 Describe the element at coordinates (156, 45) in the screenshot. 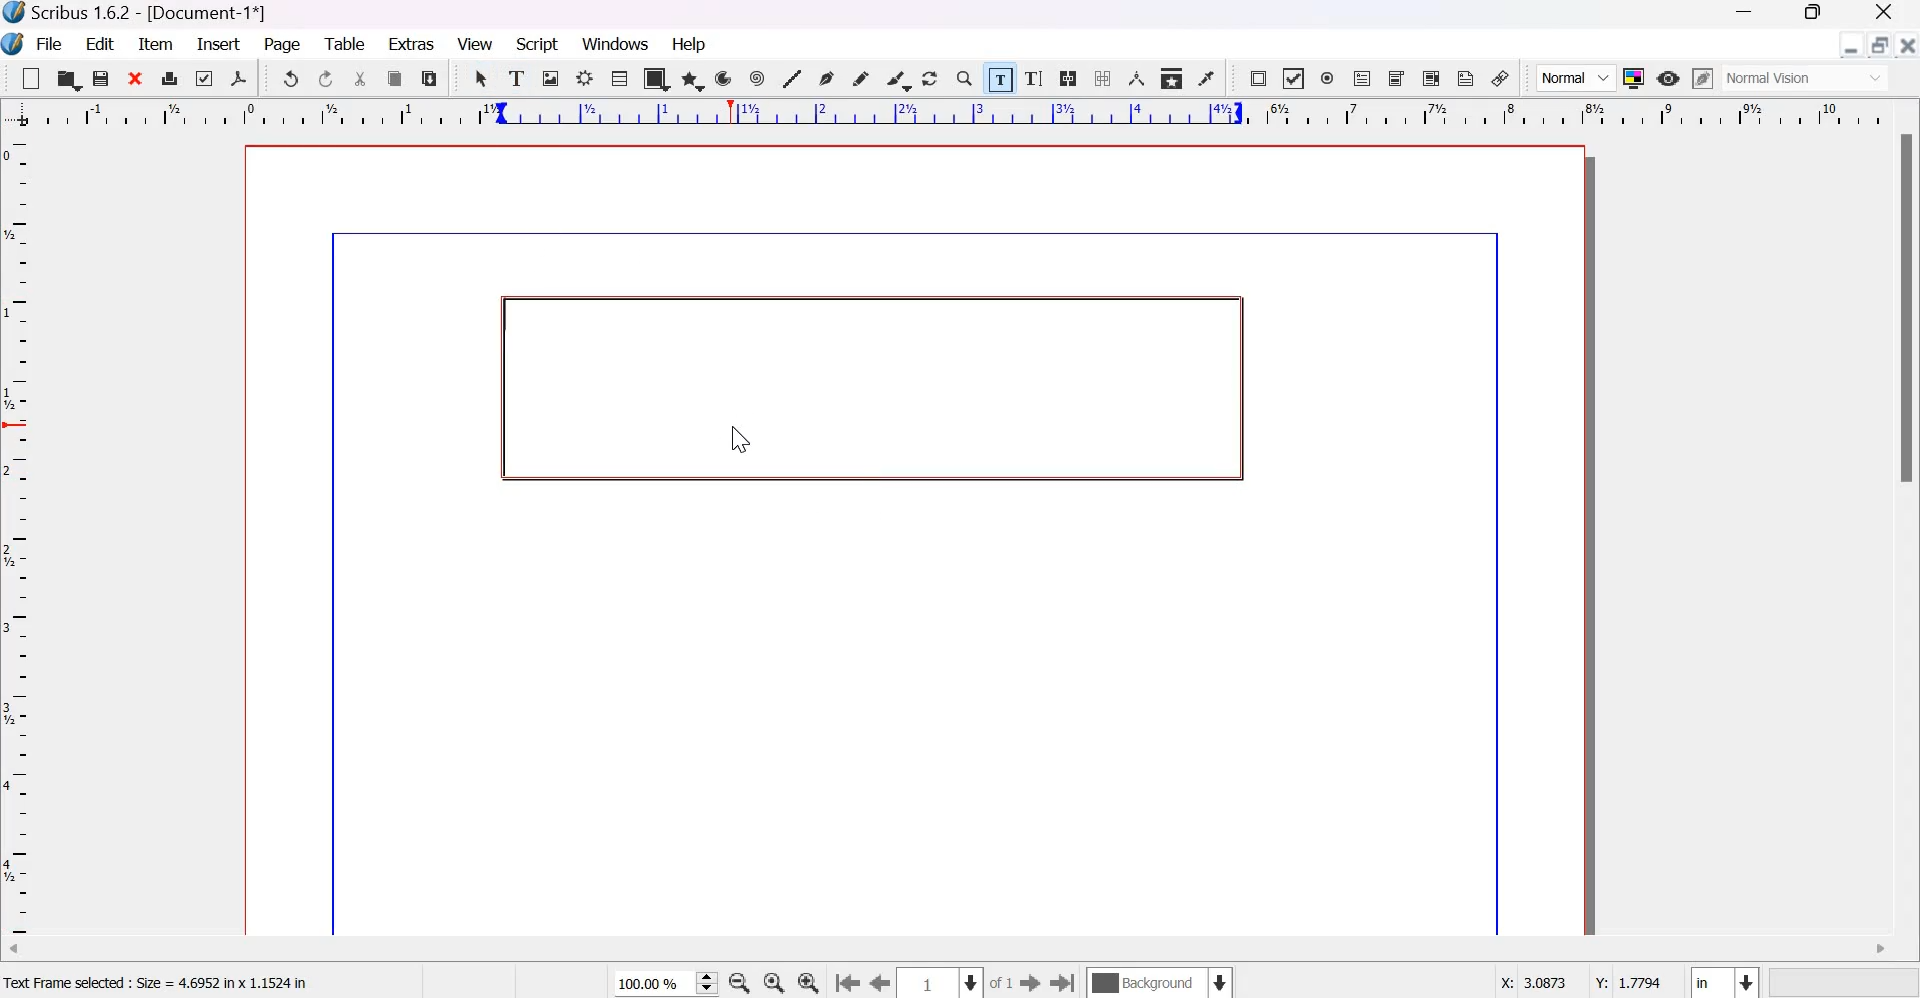

I see `Item` at that location.